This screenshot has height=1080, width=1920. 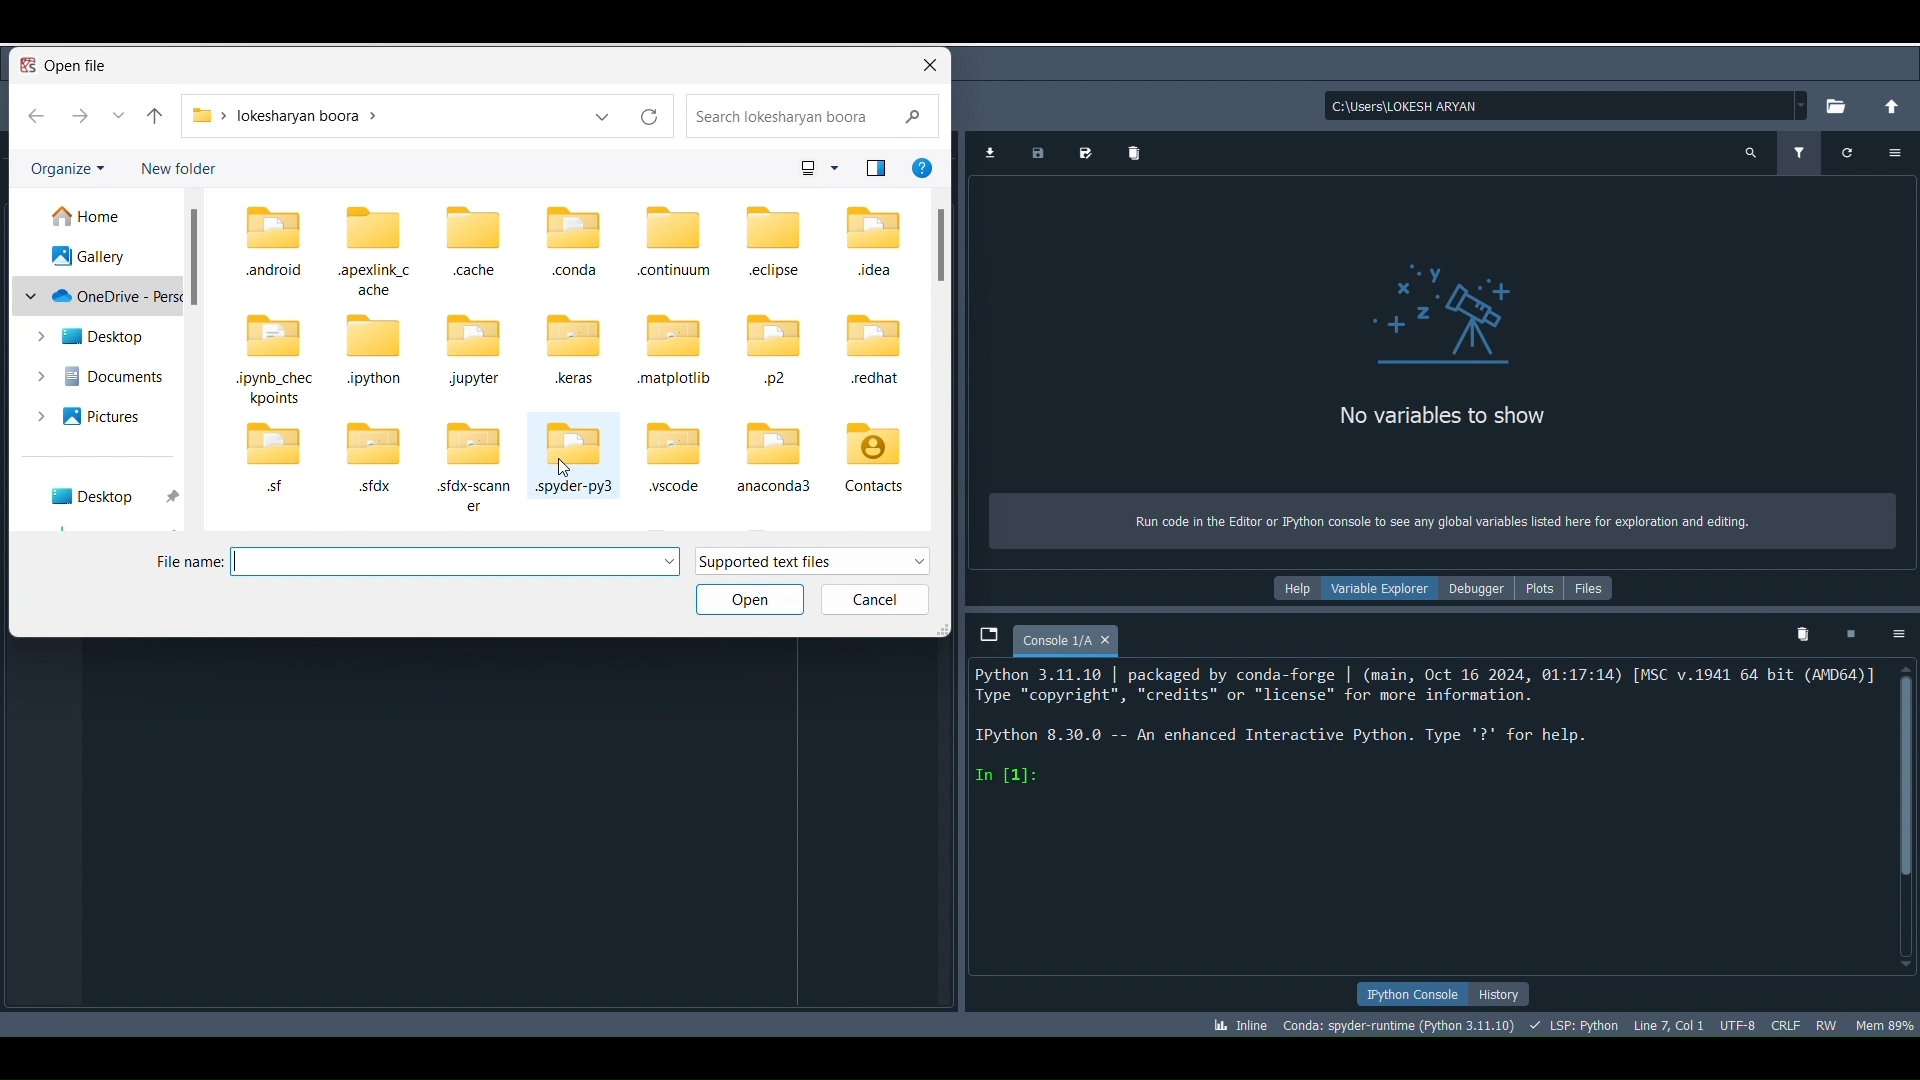 I want to click on Folder location, so click(x=405, y=114).